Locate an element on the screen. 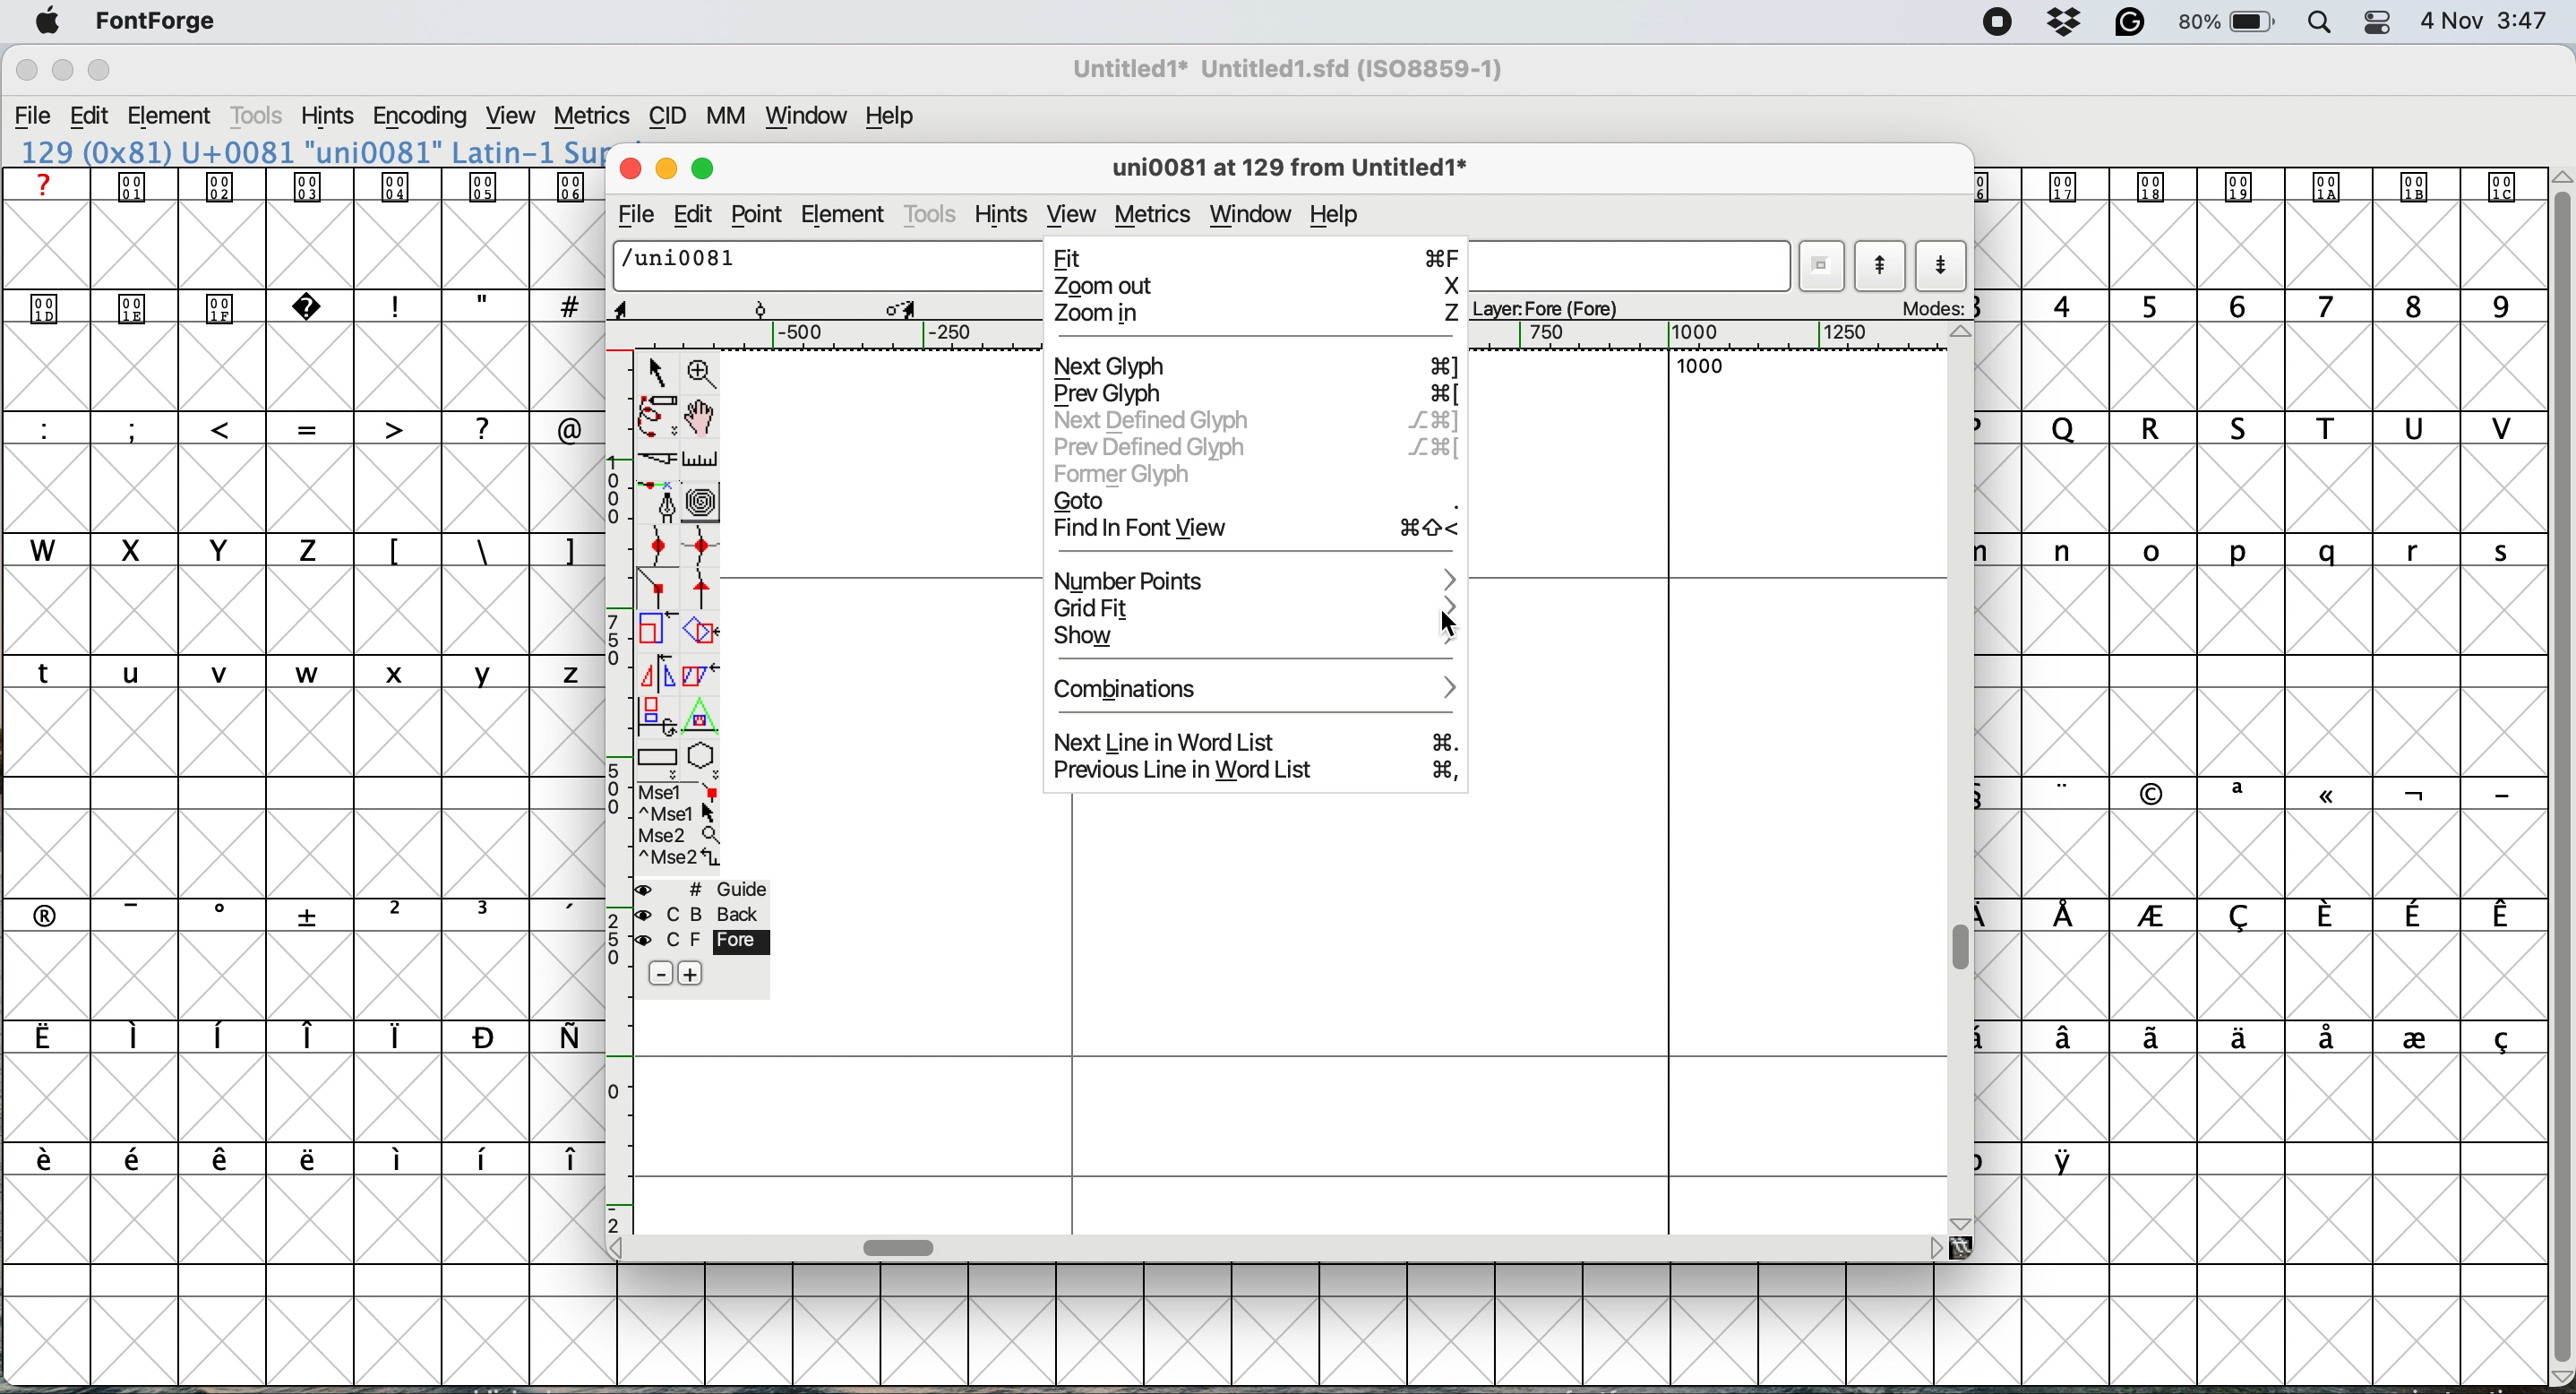 Image resolution: width=2576 pixels, height=1394 pixels. Untitled1* Untitled1.sfd (ISO8859-1) is located at coordinates (1289, 69).